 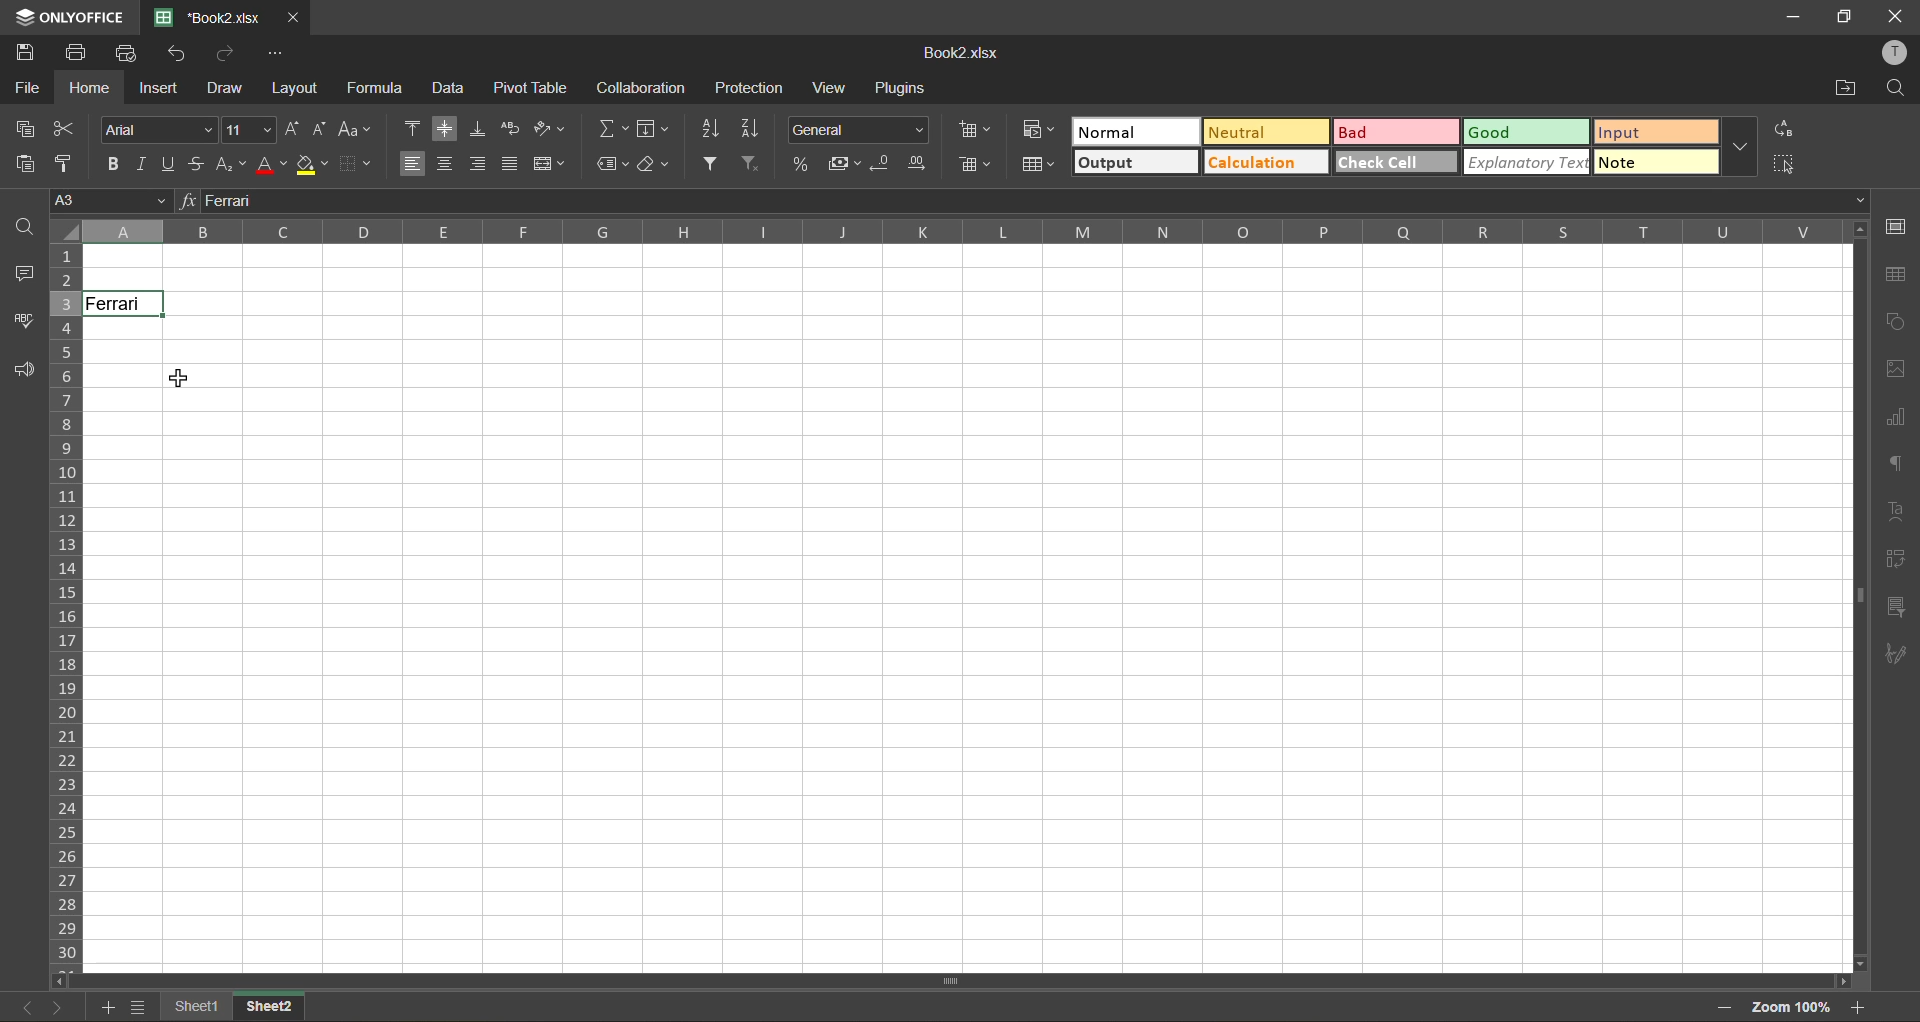 What do you see at coordinates (972, 644) in the screenshot?
I see `Input area` at bounding box center [972, 644].